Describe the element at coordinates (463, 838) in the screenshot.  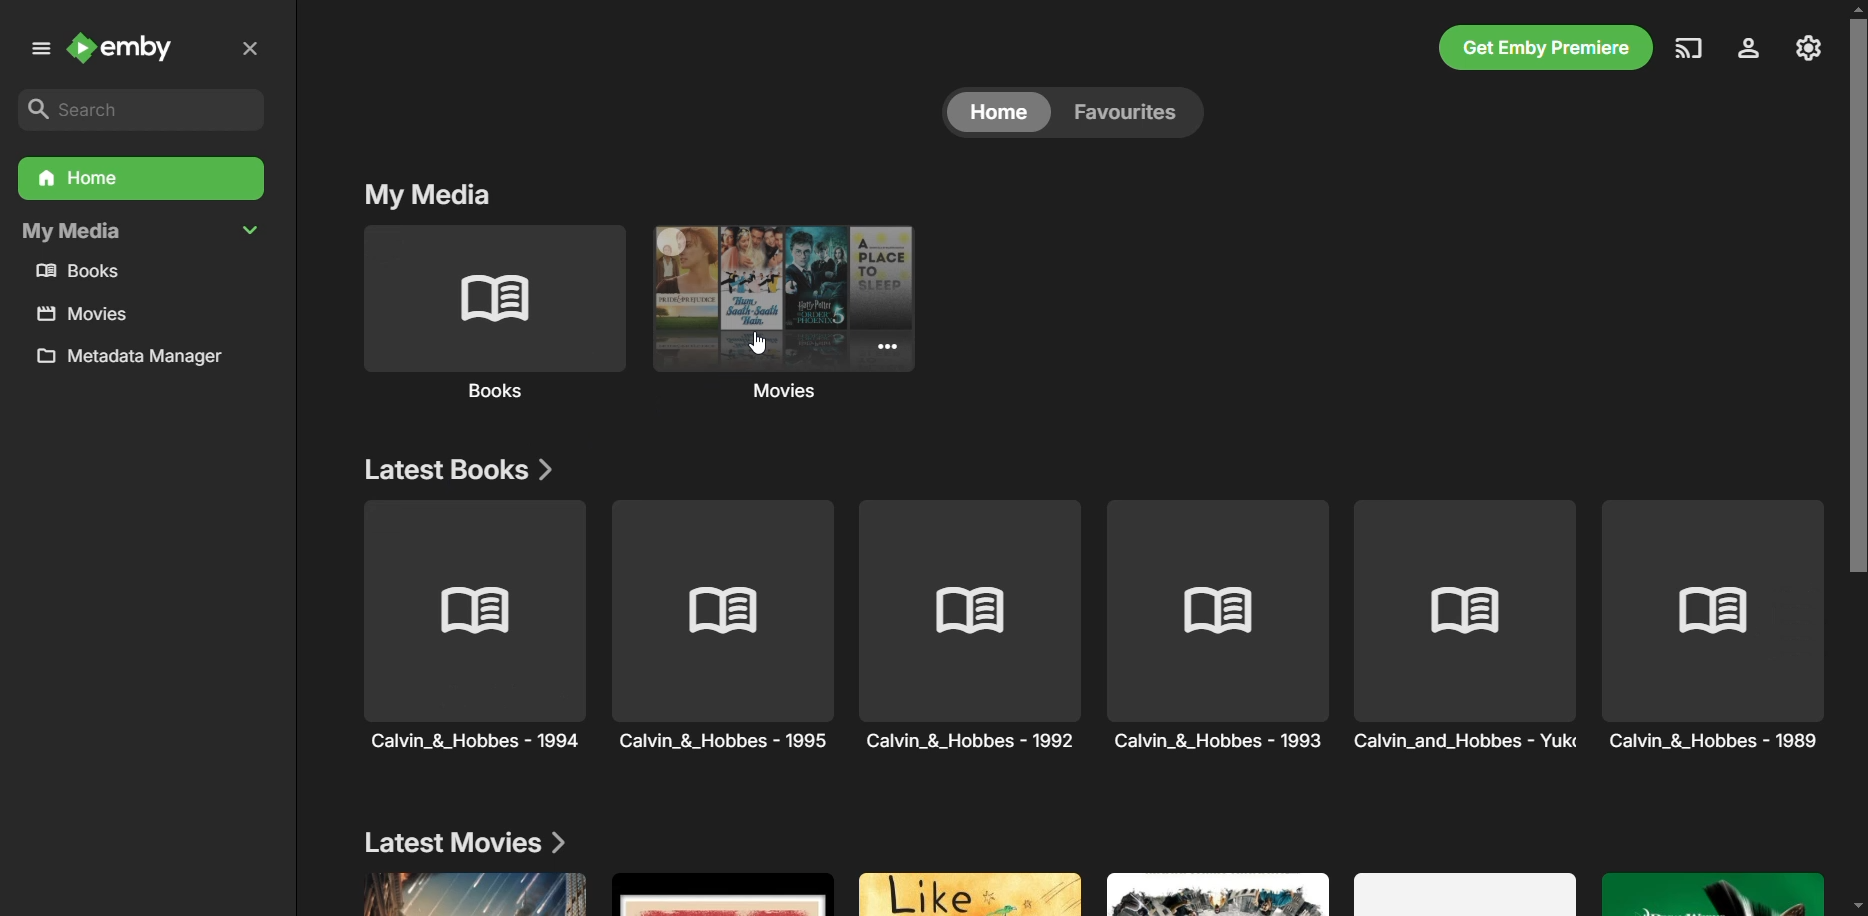
I see `Latest Movies` at that location.